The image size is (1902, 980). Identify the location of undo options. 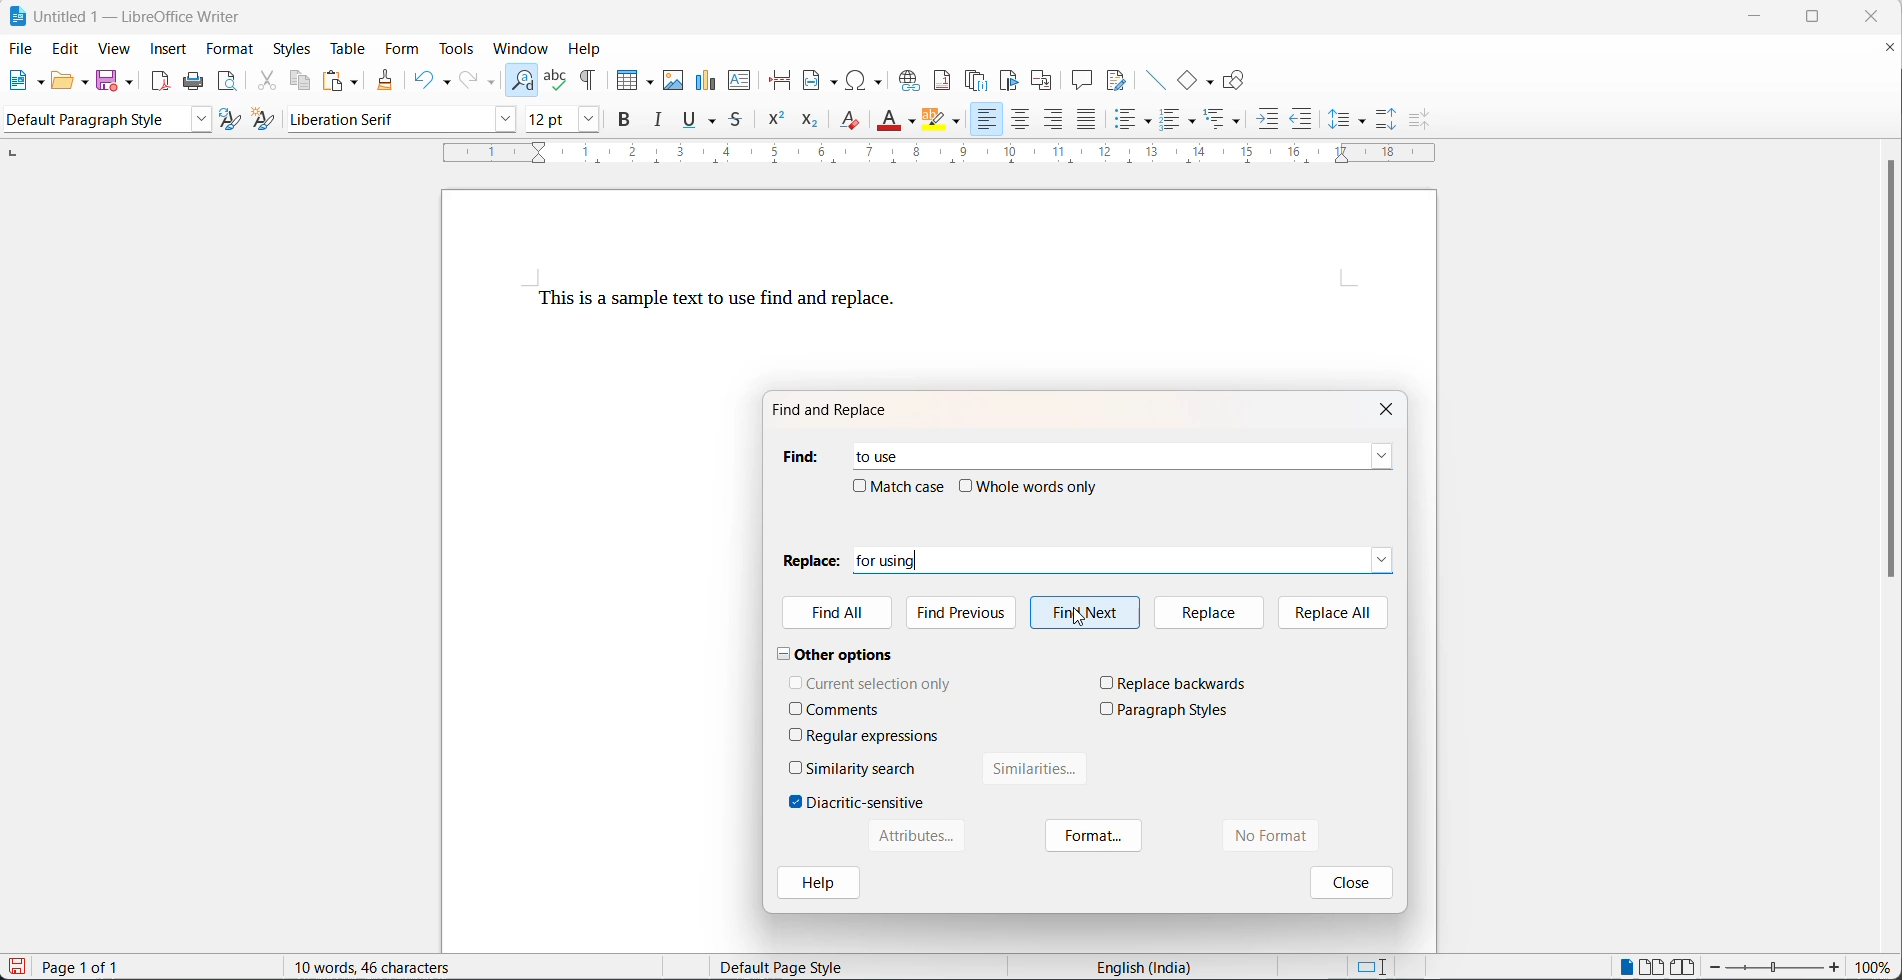
(445, 80).